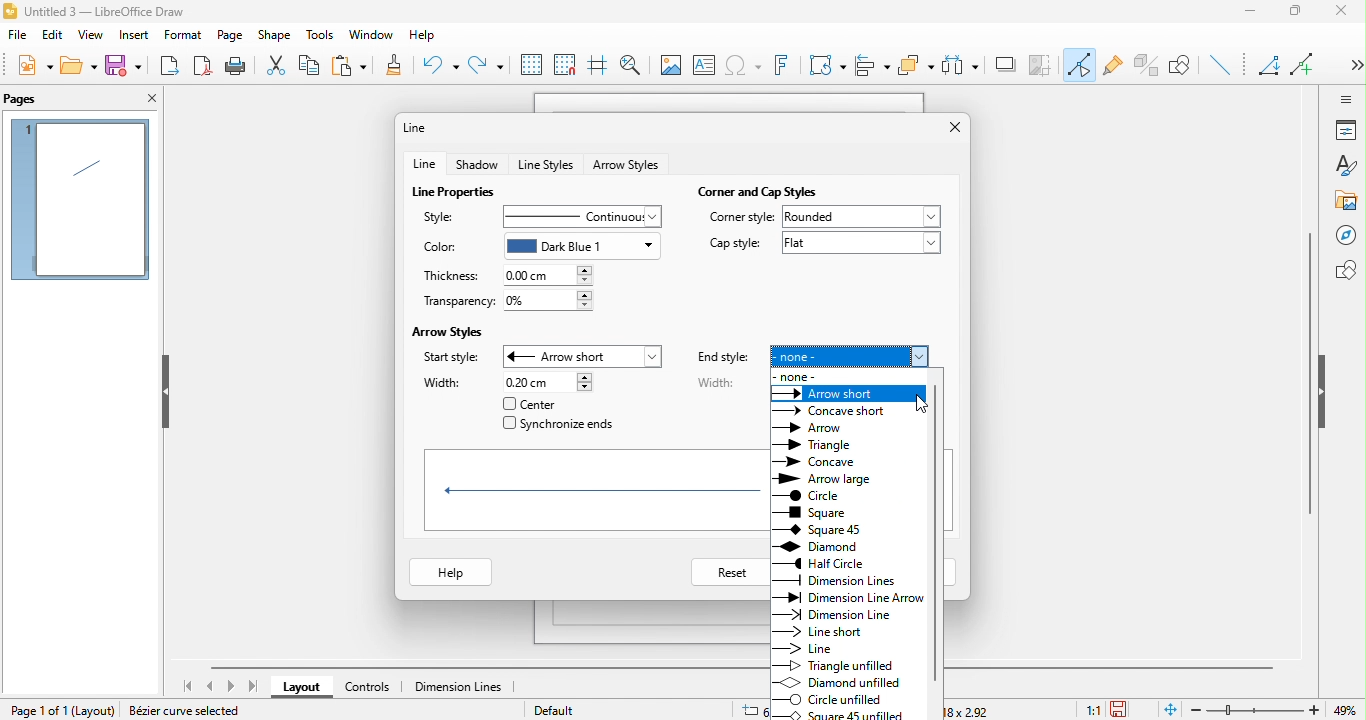 Image resolution: width=1366 pixels, height=720 pixels. Describe the element at coordinates (203, 67) in the screenshot. I see `export directly as pdf` at that location.